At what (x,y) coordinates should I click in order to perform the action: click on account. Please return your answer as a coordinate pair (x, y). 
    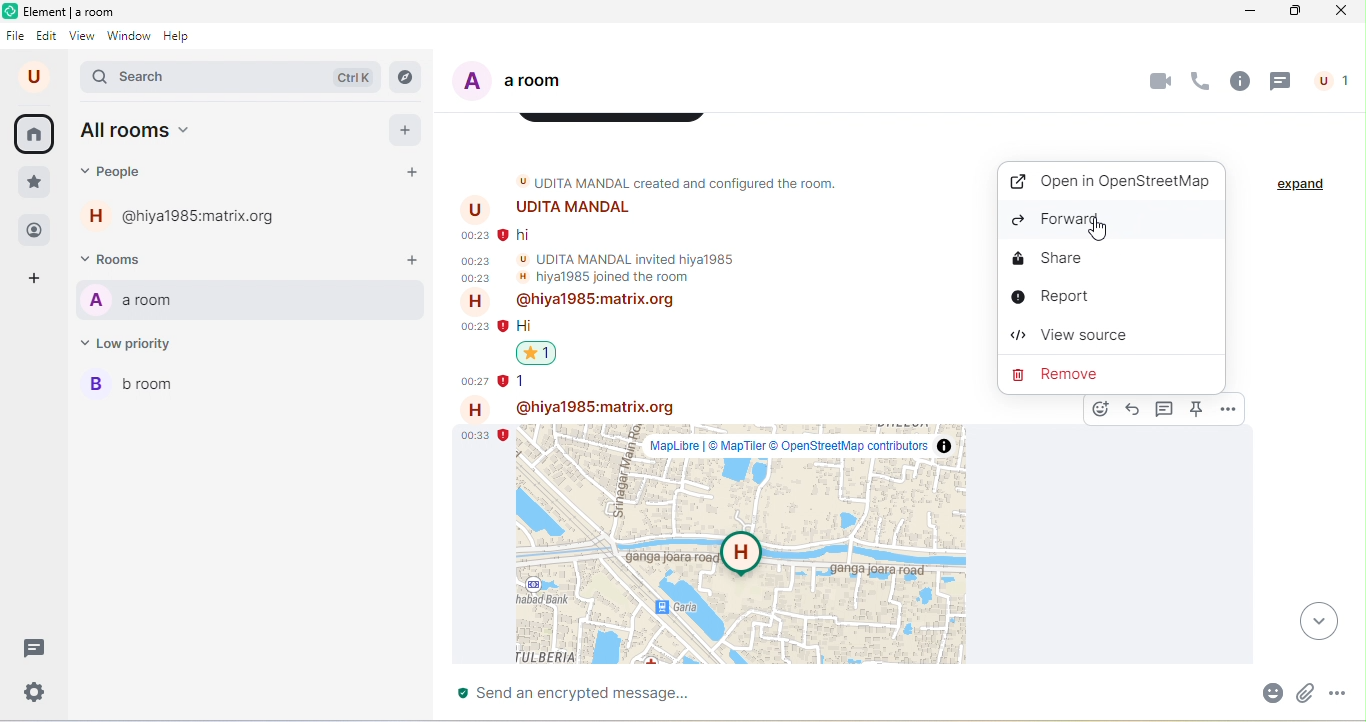
    Looking at the image, I should click on (38, 76).